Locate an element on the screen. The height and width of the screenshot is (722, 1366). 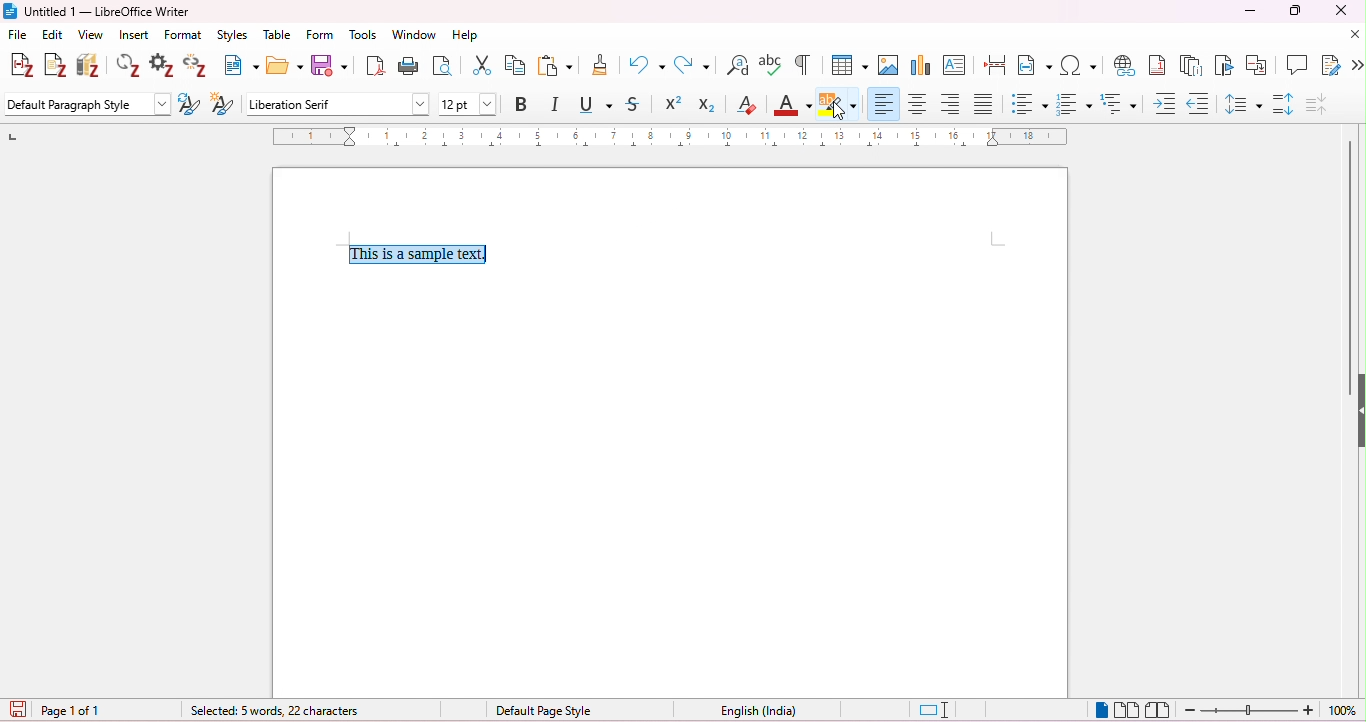
open is located at coordinates (283, 66).